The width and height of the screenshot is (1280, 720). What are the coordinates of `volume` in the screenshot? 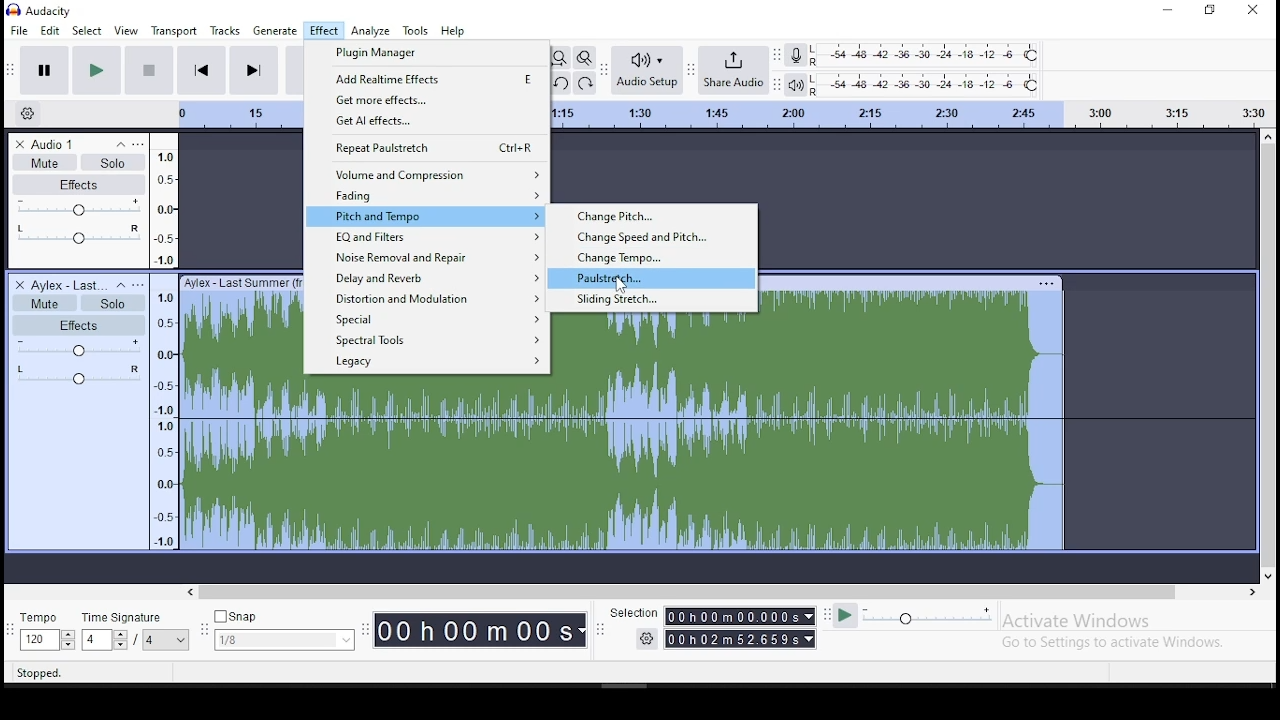 It's located at (83, 350).